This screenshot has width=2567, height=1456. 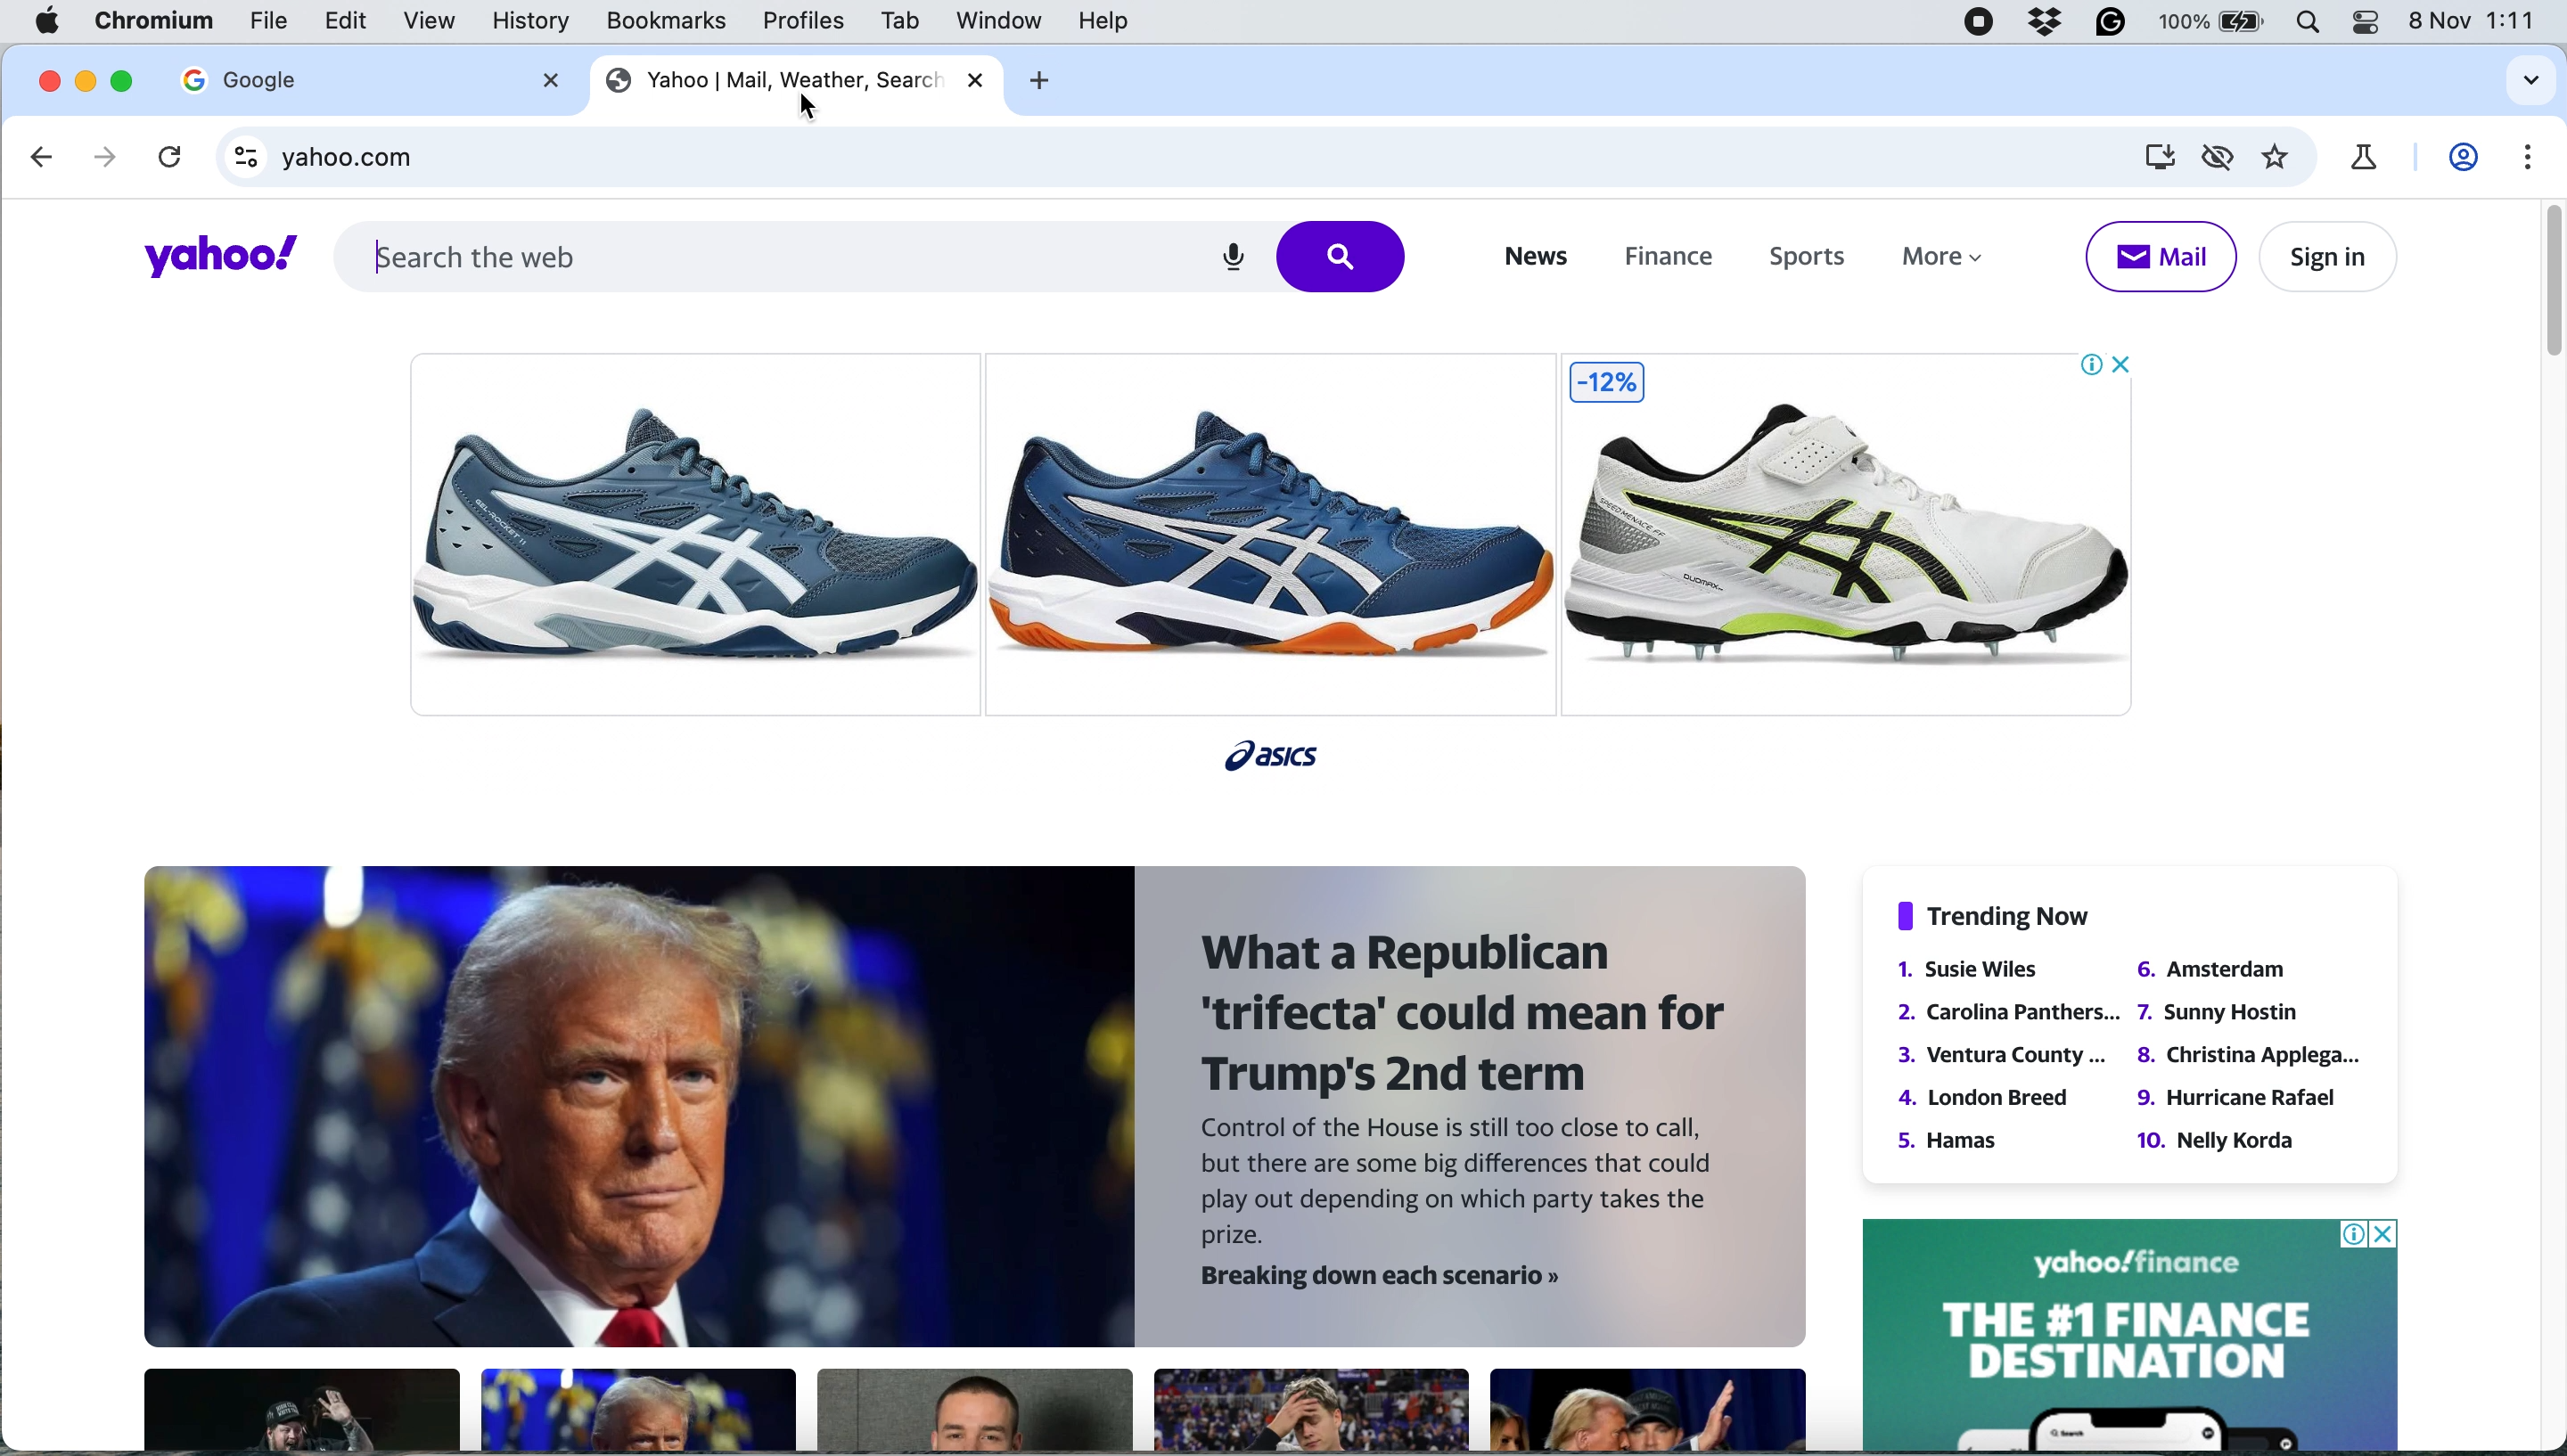 I want to click on system logo, so click(x=49, y=22).